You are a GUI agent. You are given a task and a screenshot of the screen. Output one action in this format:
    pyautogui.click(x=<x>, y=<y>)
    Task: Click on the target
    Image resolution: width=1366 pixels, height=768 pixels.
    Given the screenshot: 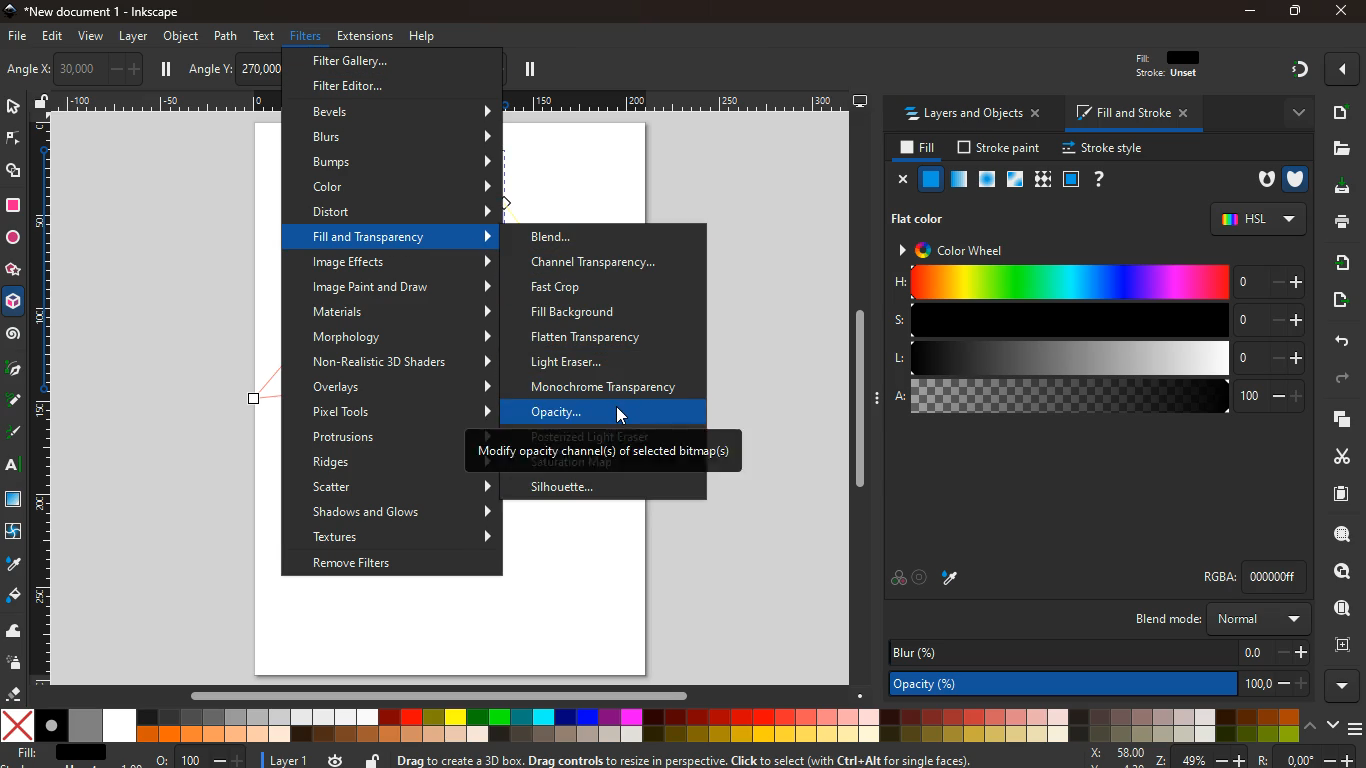 What is the action you would take?
    pyautogui.click(x=921, y=577)
    